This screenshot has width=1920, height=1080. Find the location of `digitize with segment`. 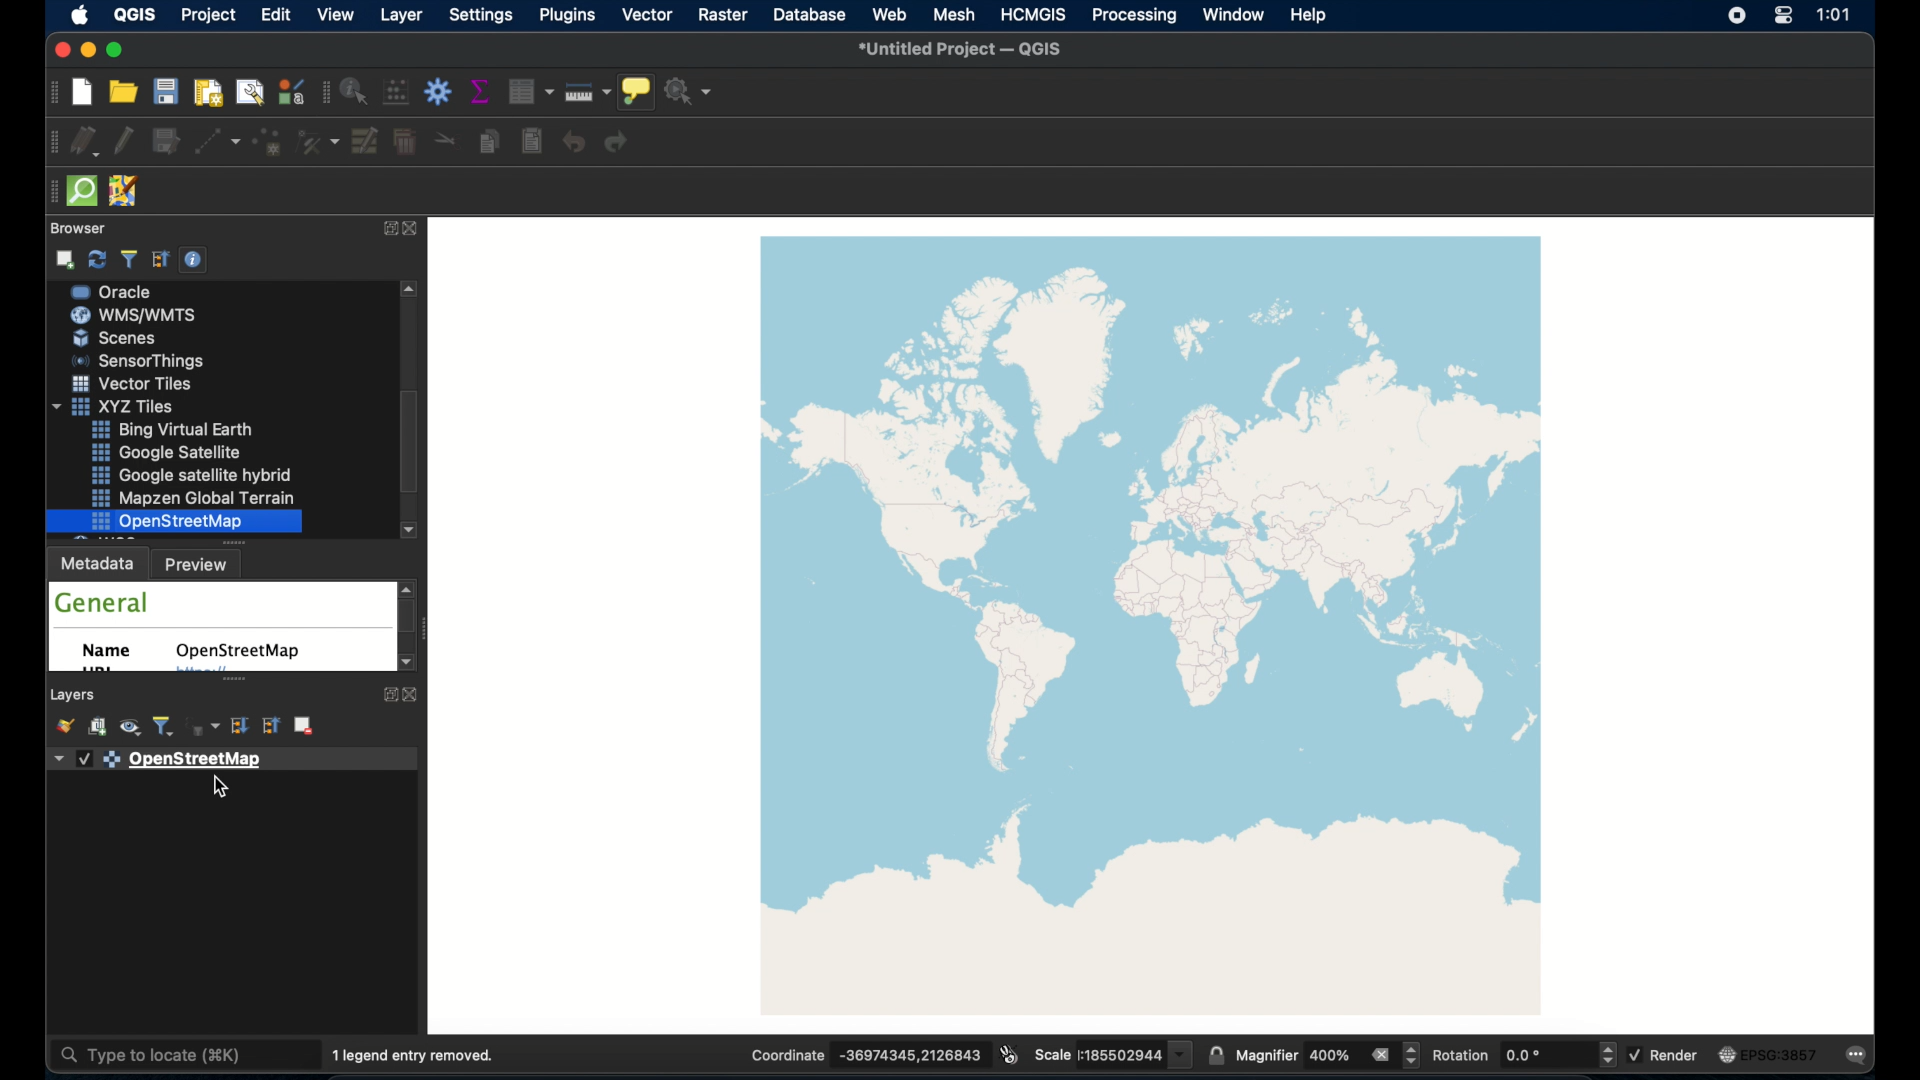

digitize with segment is located at coordinates (216, 145).